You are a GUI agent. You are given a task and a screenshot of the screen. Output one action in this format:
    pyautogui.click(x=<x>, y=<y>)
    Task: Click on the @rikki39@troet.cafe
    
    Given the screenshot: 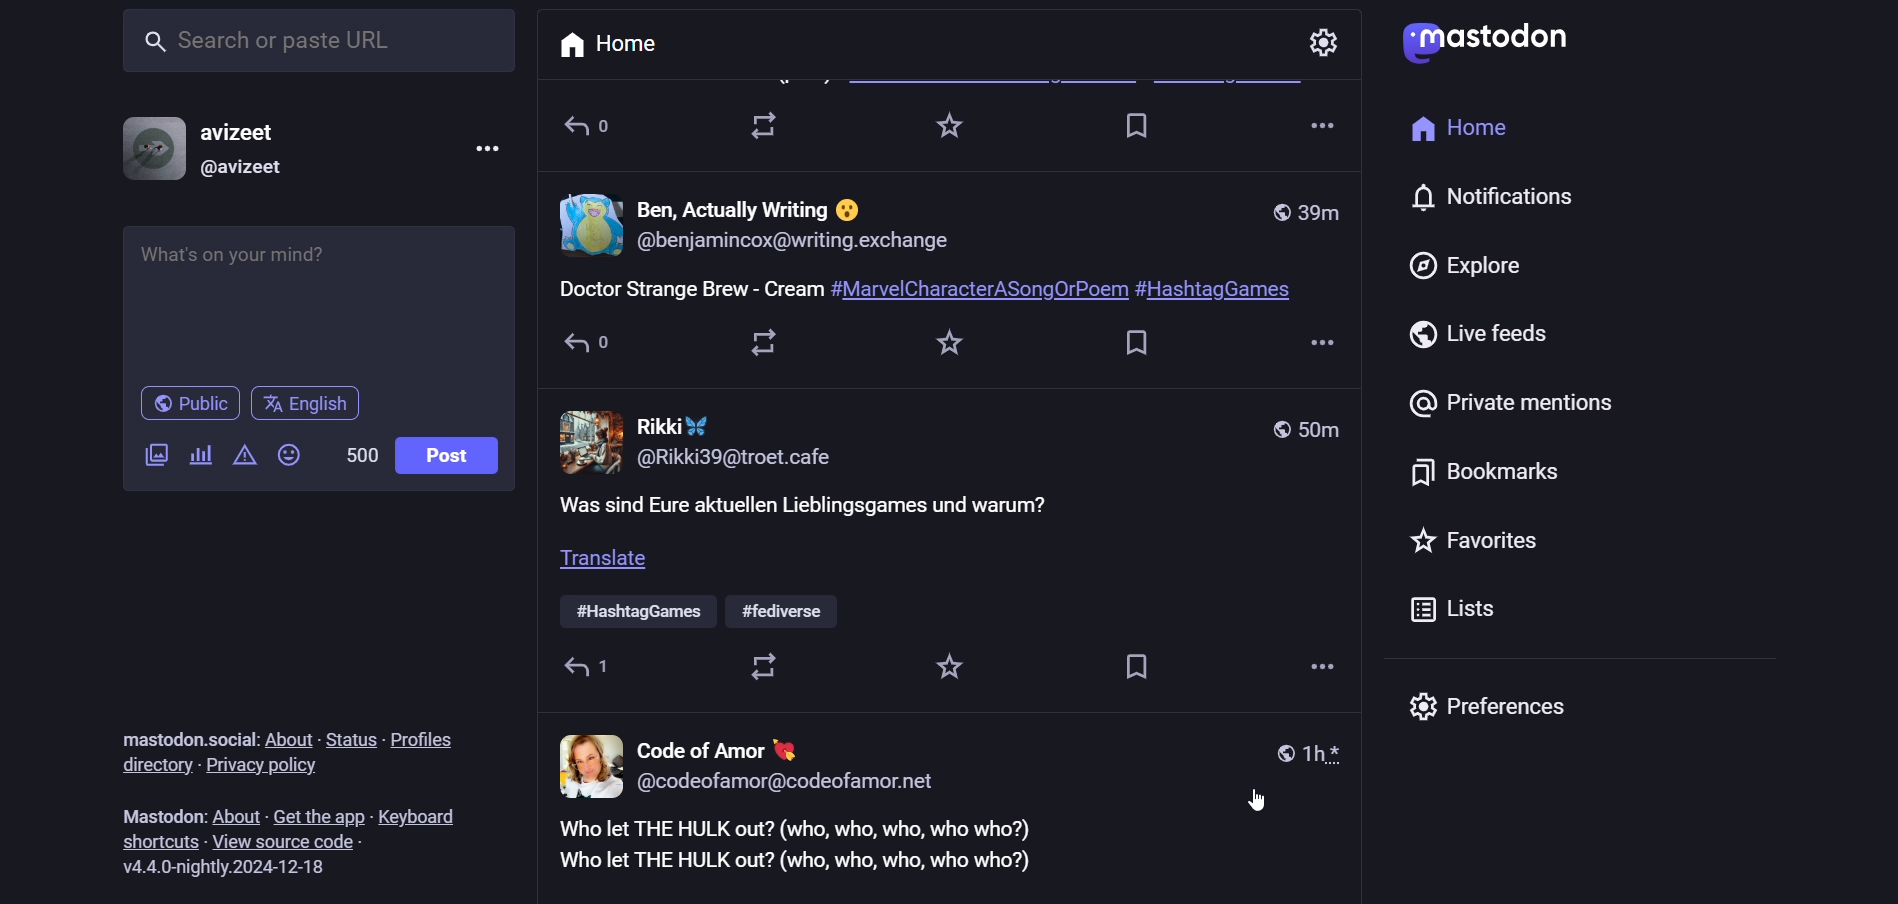 What is the action you would take?
    pyautogui.click(x=750, y=459)
    